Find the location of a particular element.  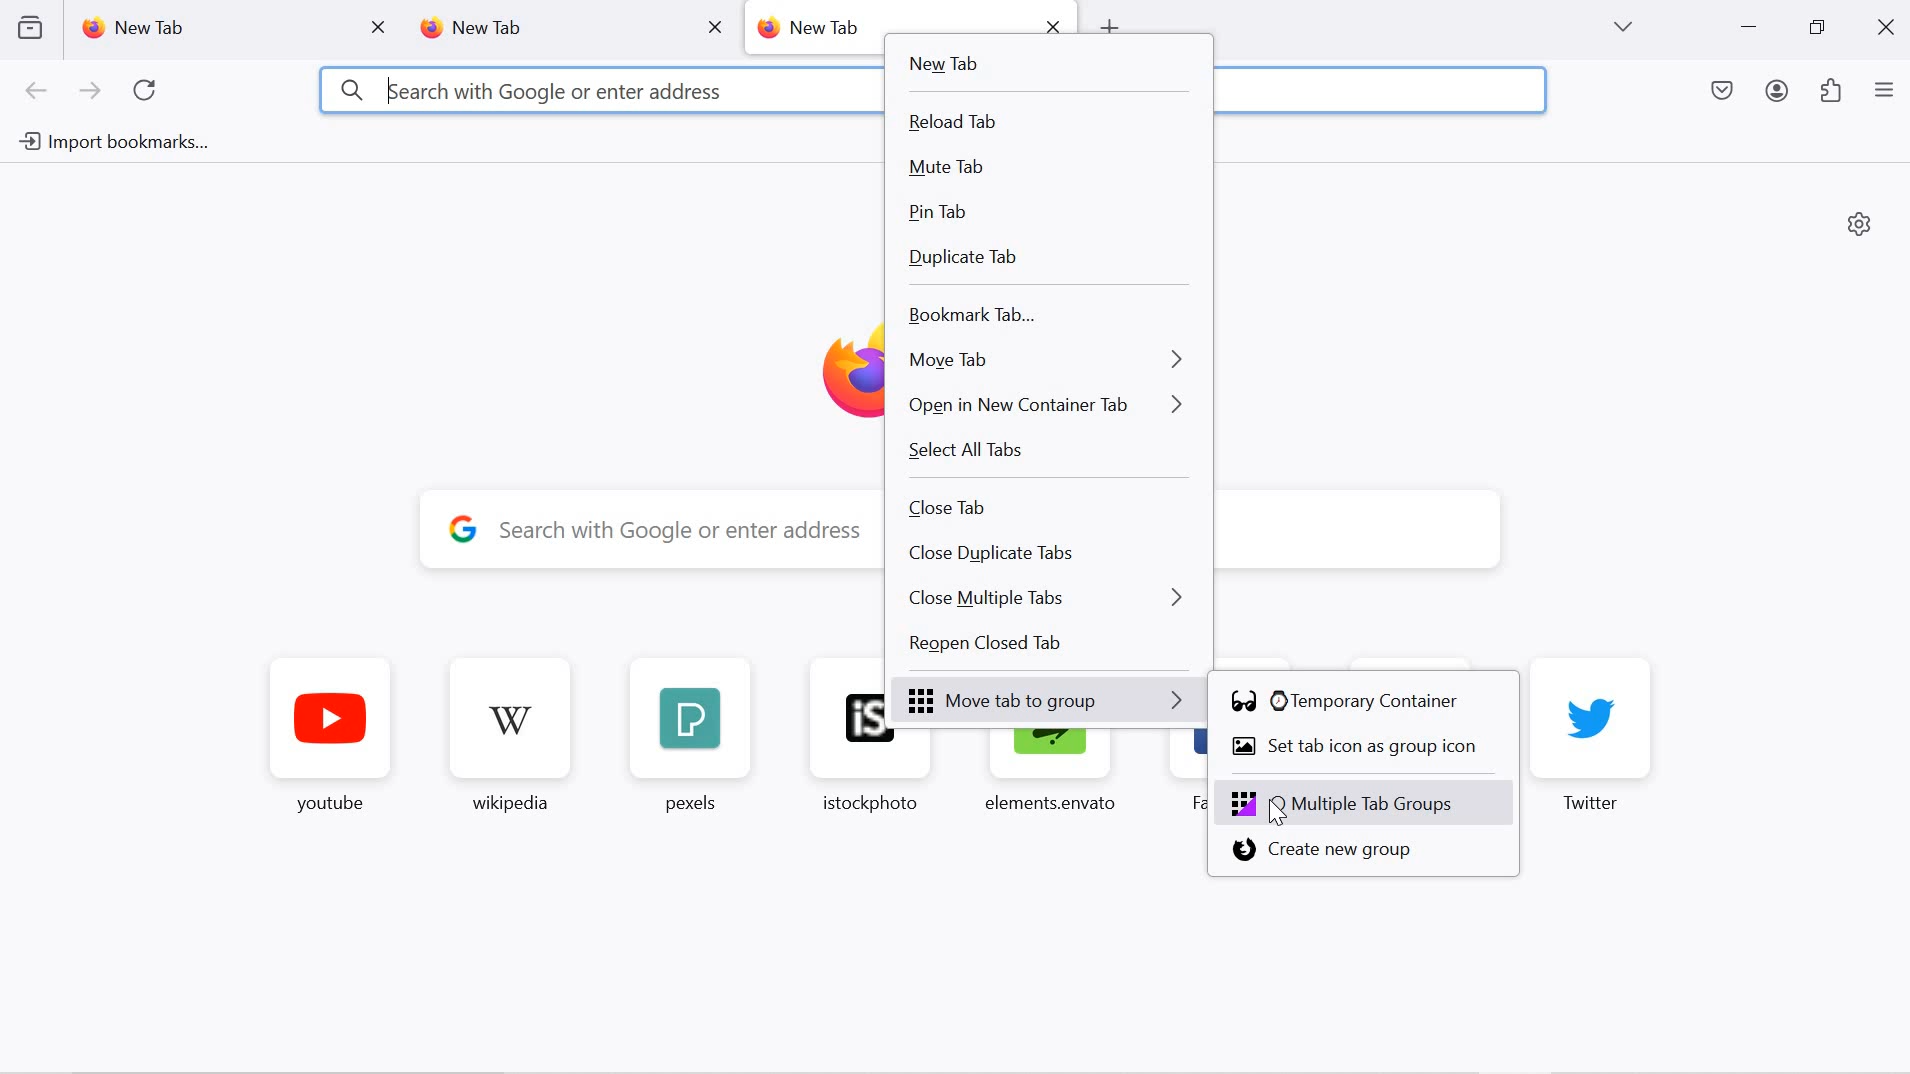

temporary container is located at coordinates (1352, 704).